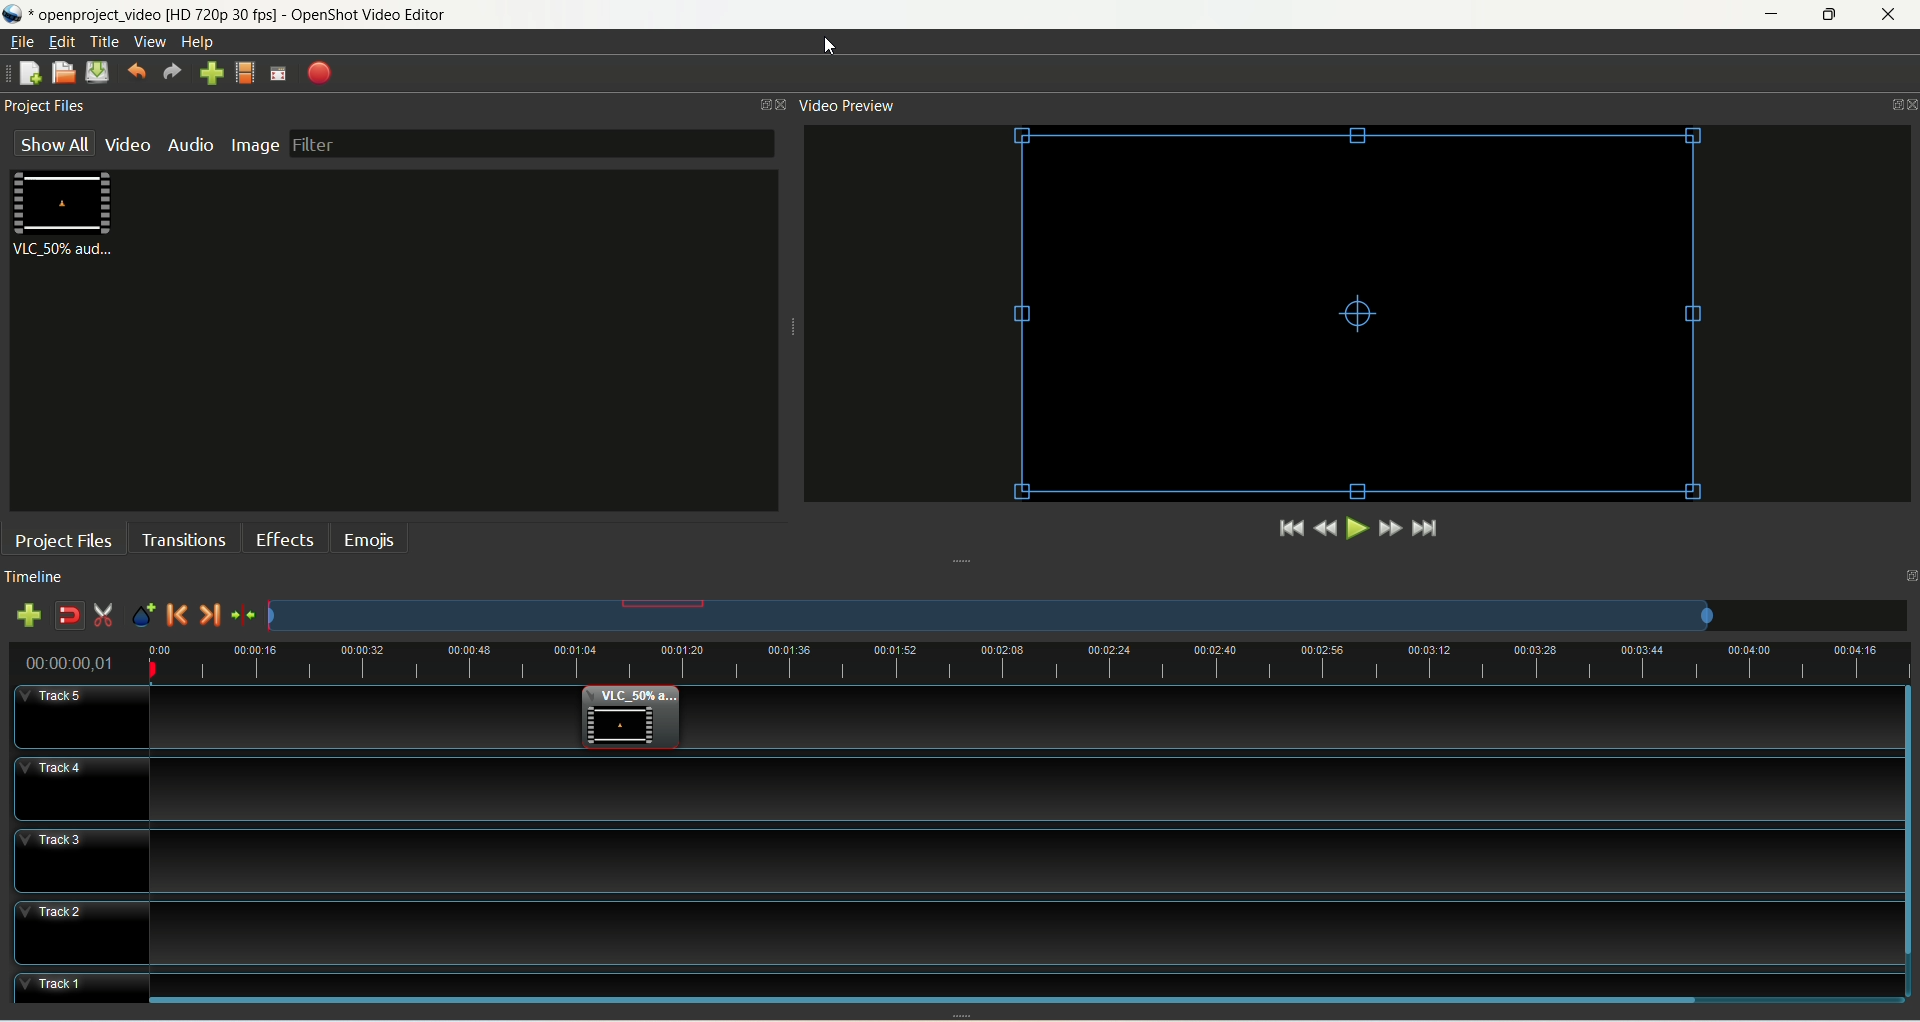 Image resolution: width=1920 pixels, height=1022 pixels. What do you see at coordinates (629, 719) in the screenshot?
I see `video clip` at bounding box center [629, 719].